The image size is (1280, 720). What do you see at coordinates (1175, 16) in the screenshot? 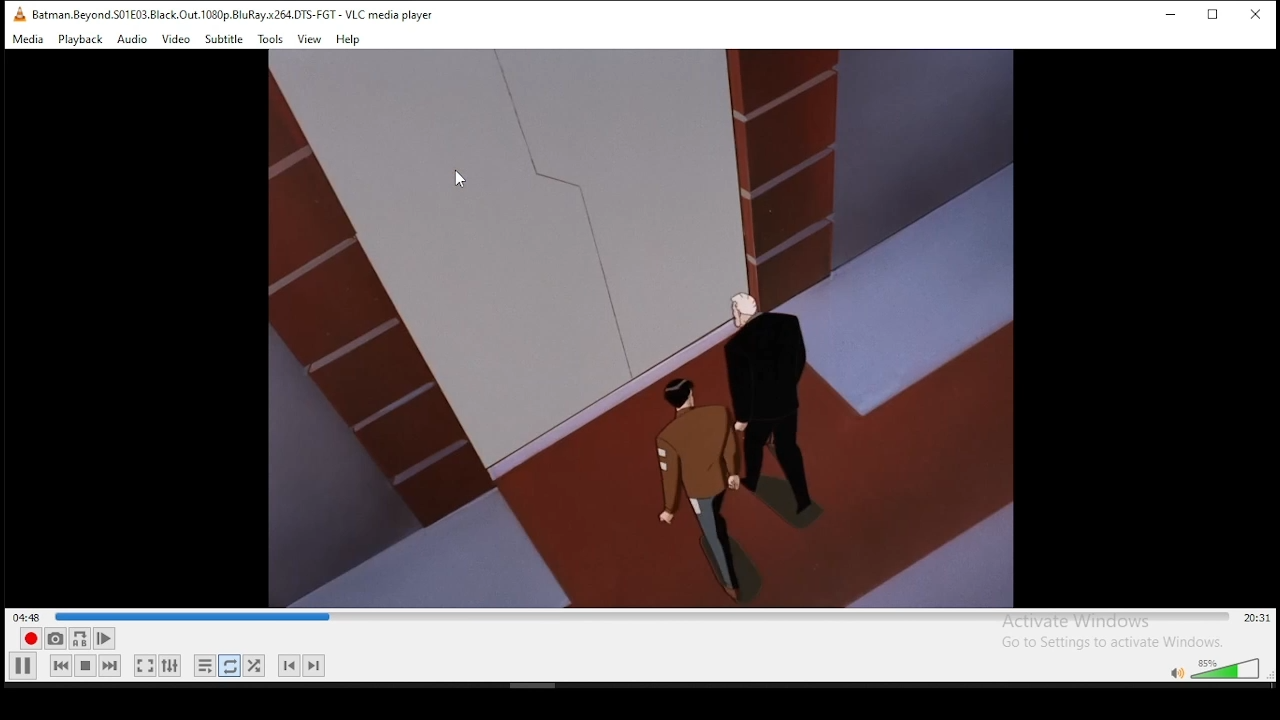
I see `minimize` at bounding box center [1175, 16].